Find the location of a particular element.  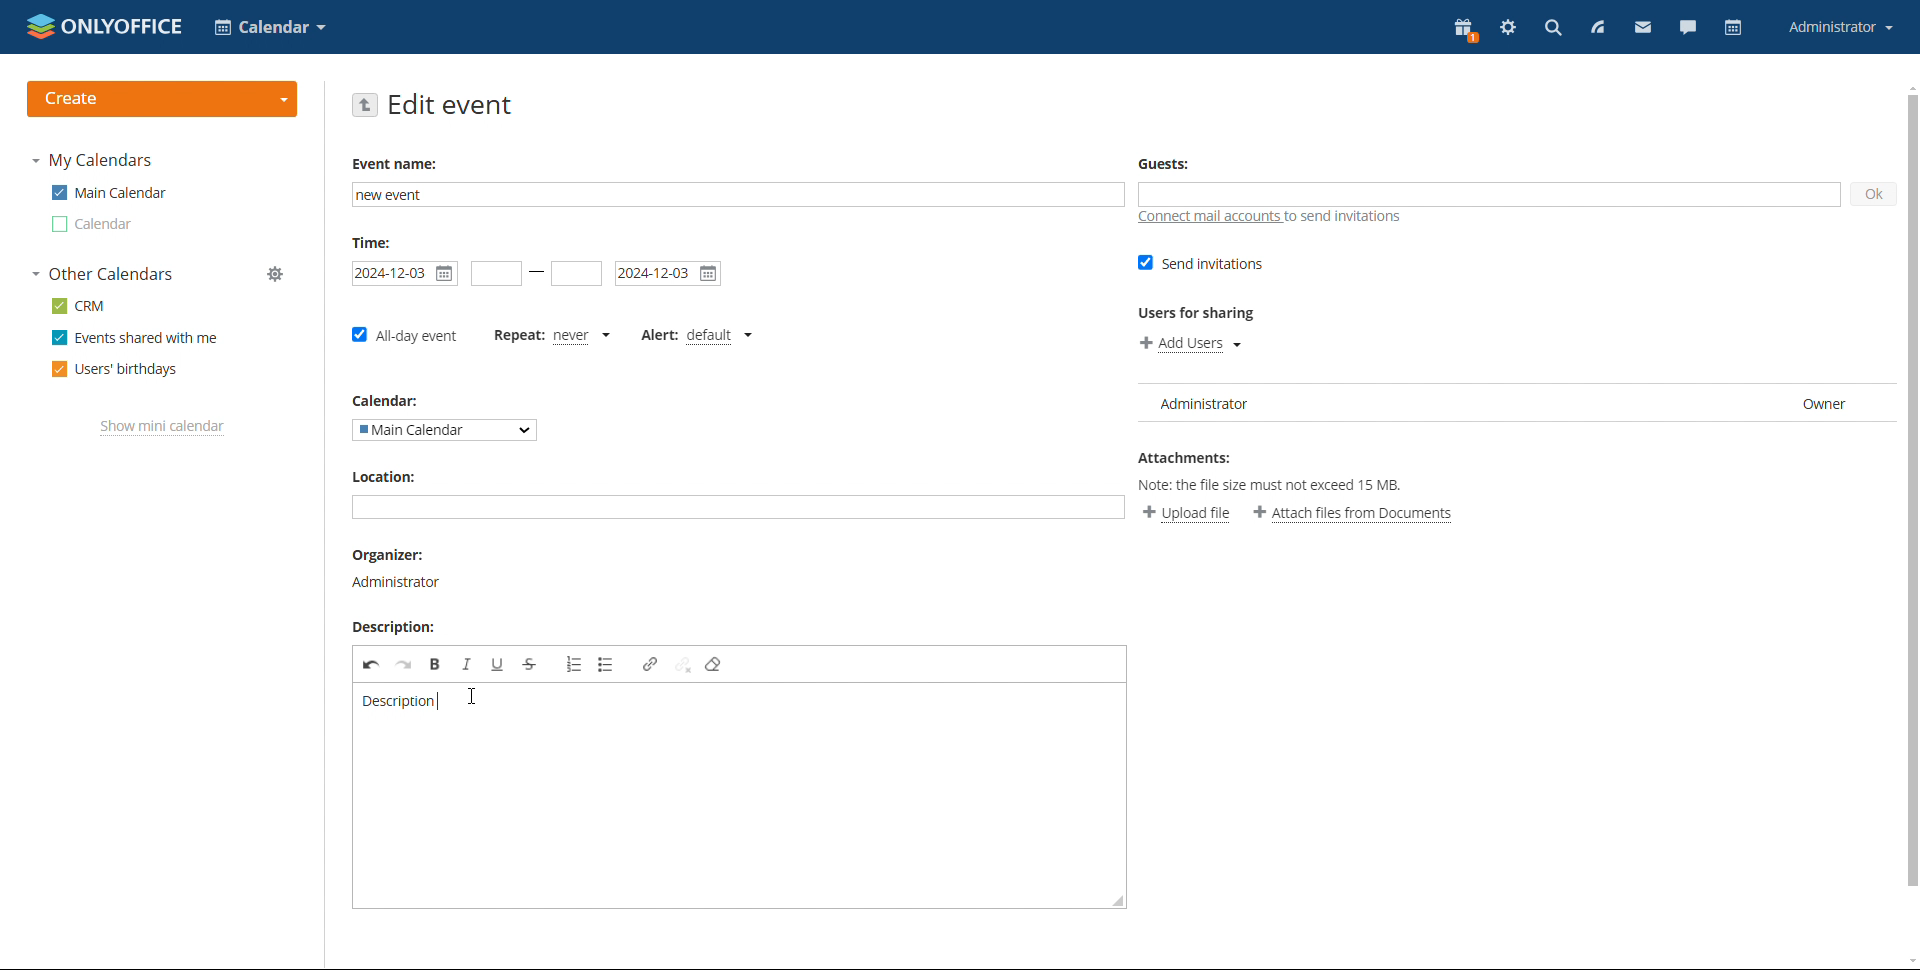

start date is located at coordinates (497, 273).